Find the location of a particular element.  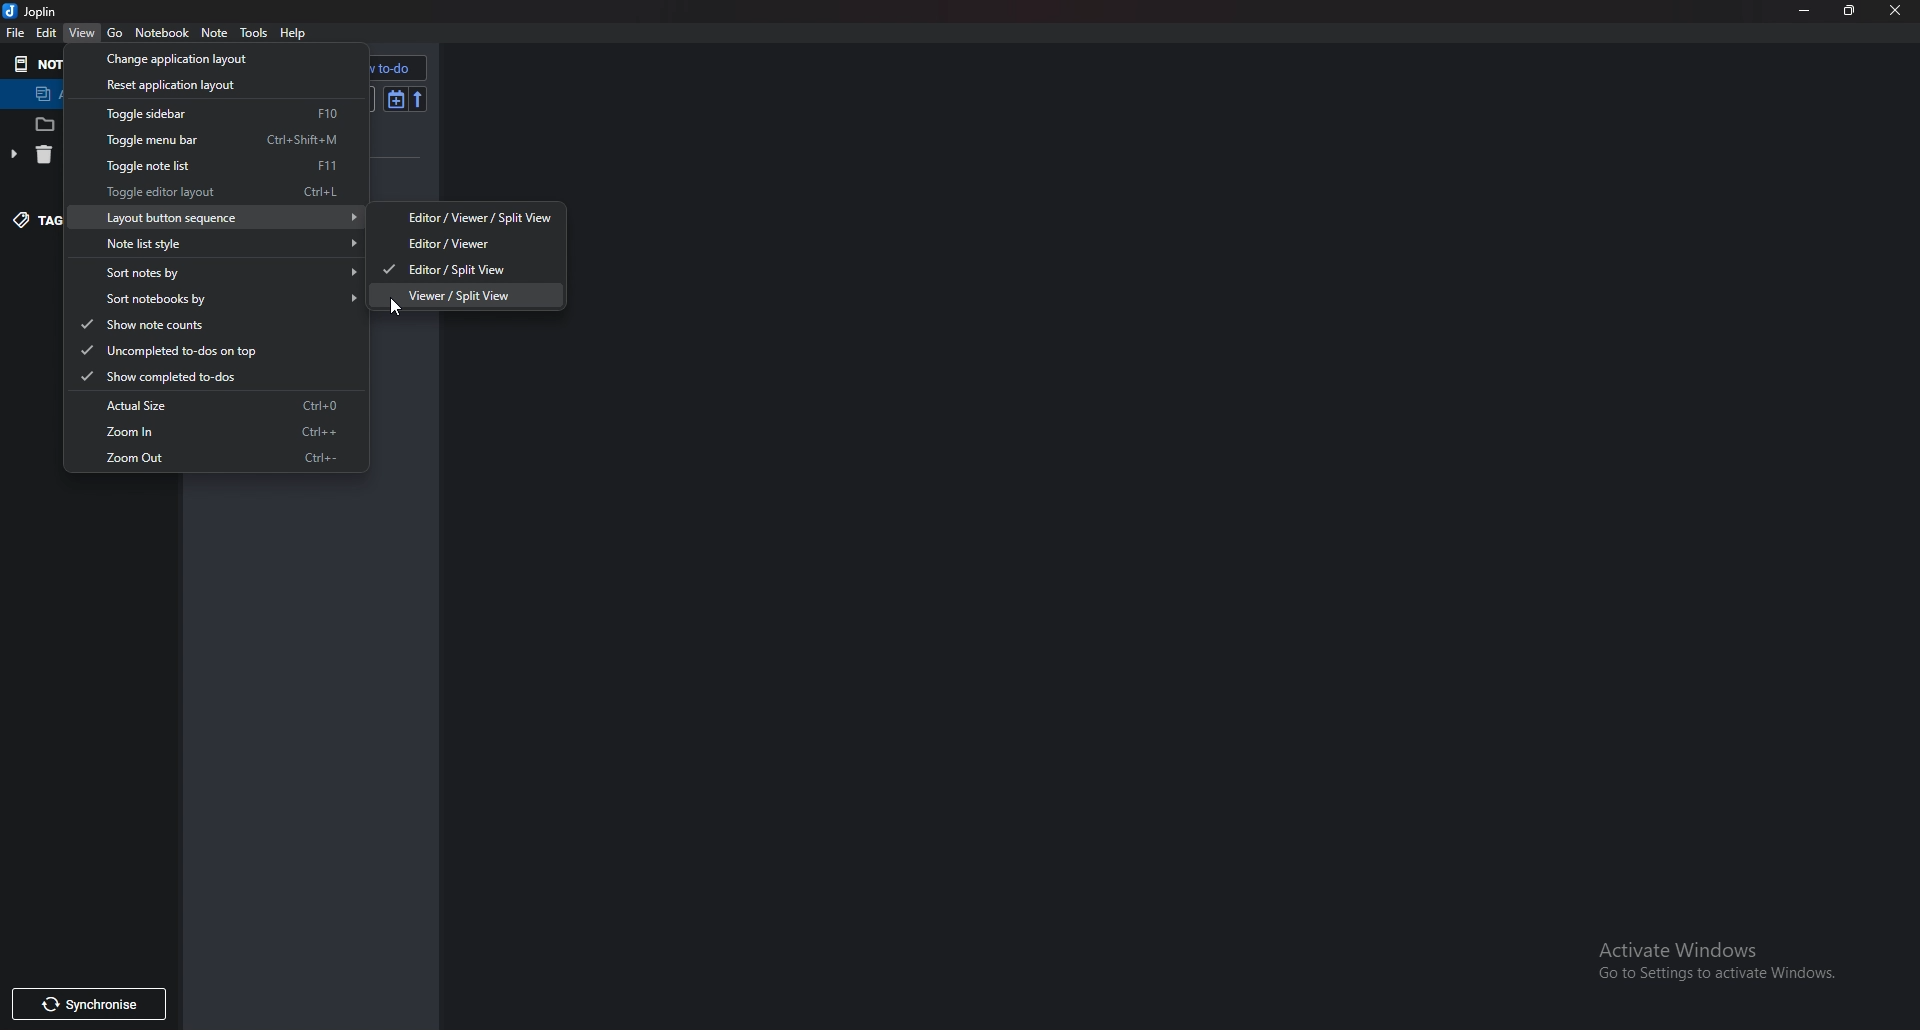

cursor is located at coordinates (392, 308).